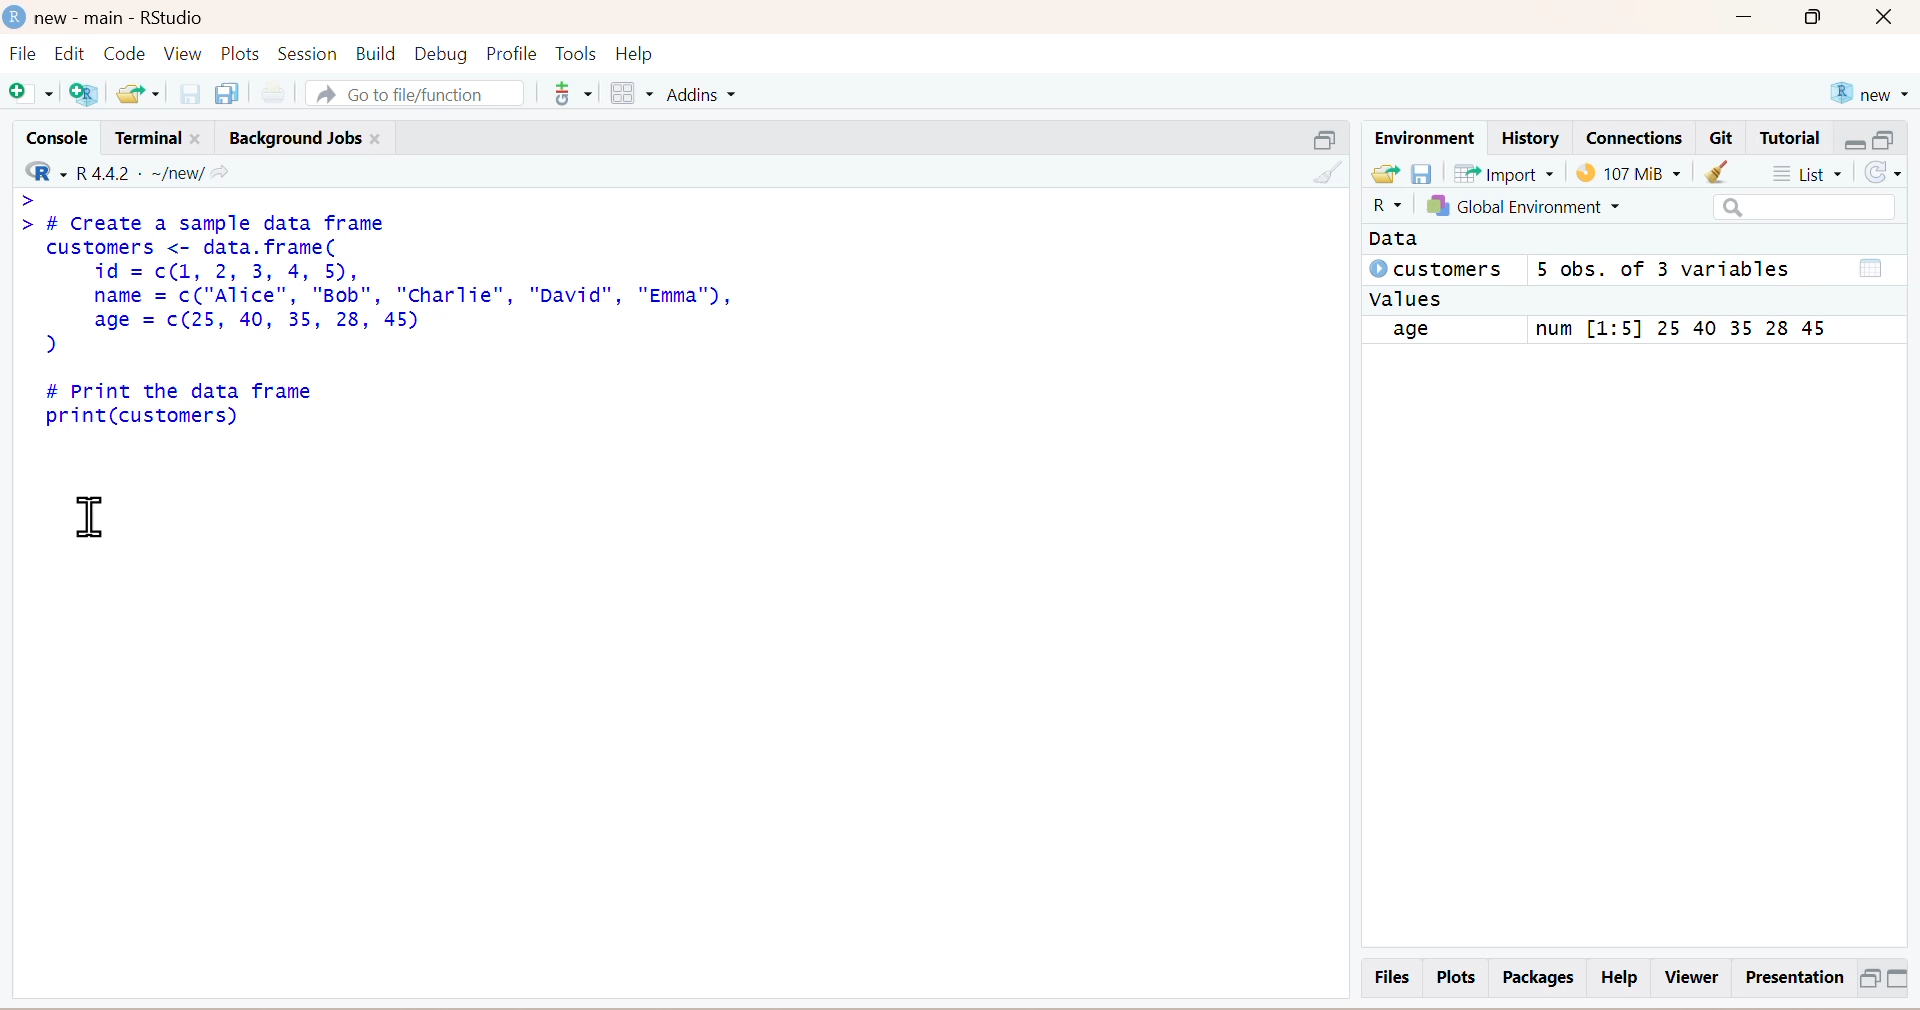  What do you see at coordinates (1786, 208) in the screenshot?
I see `Search bar` at bounding box center [1786, 208].